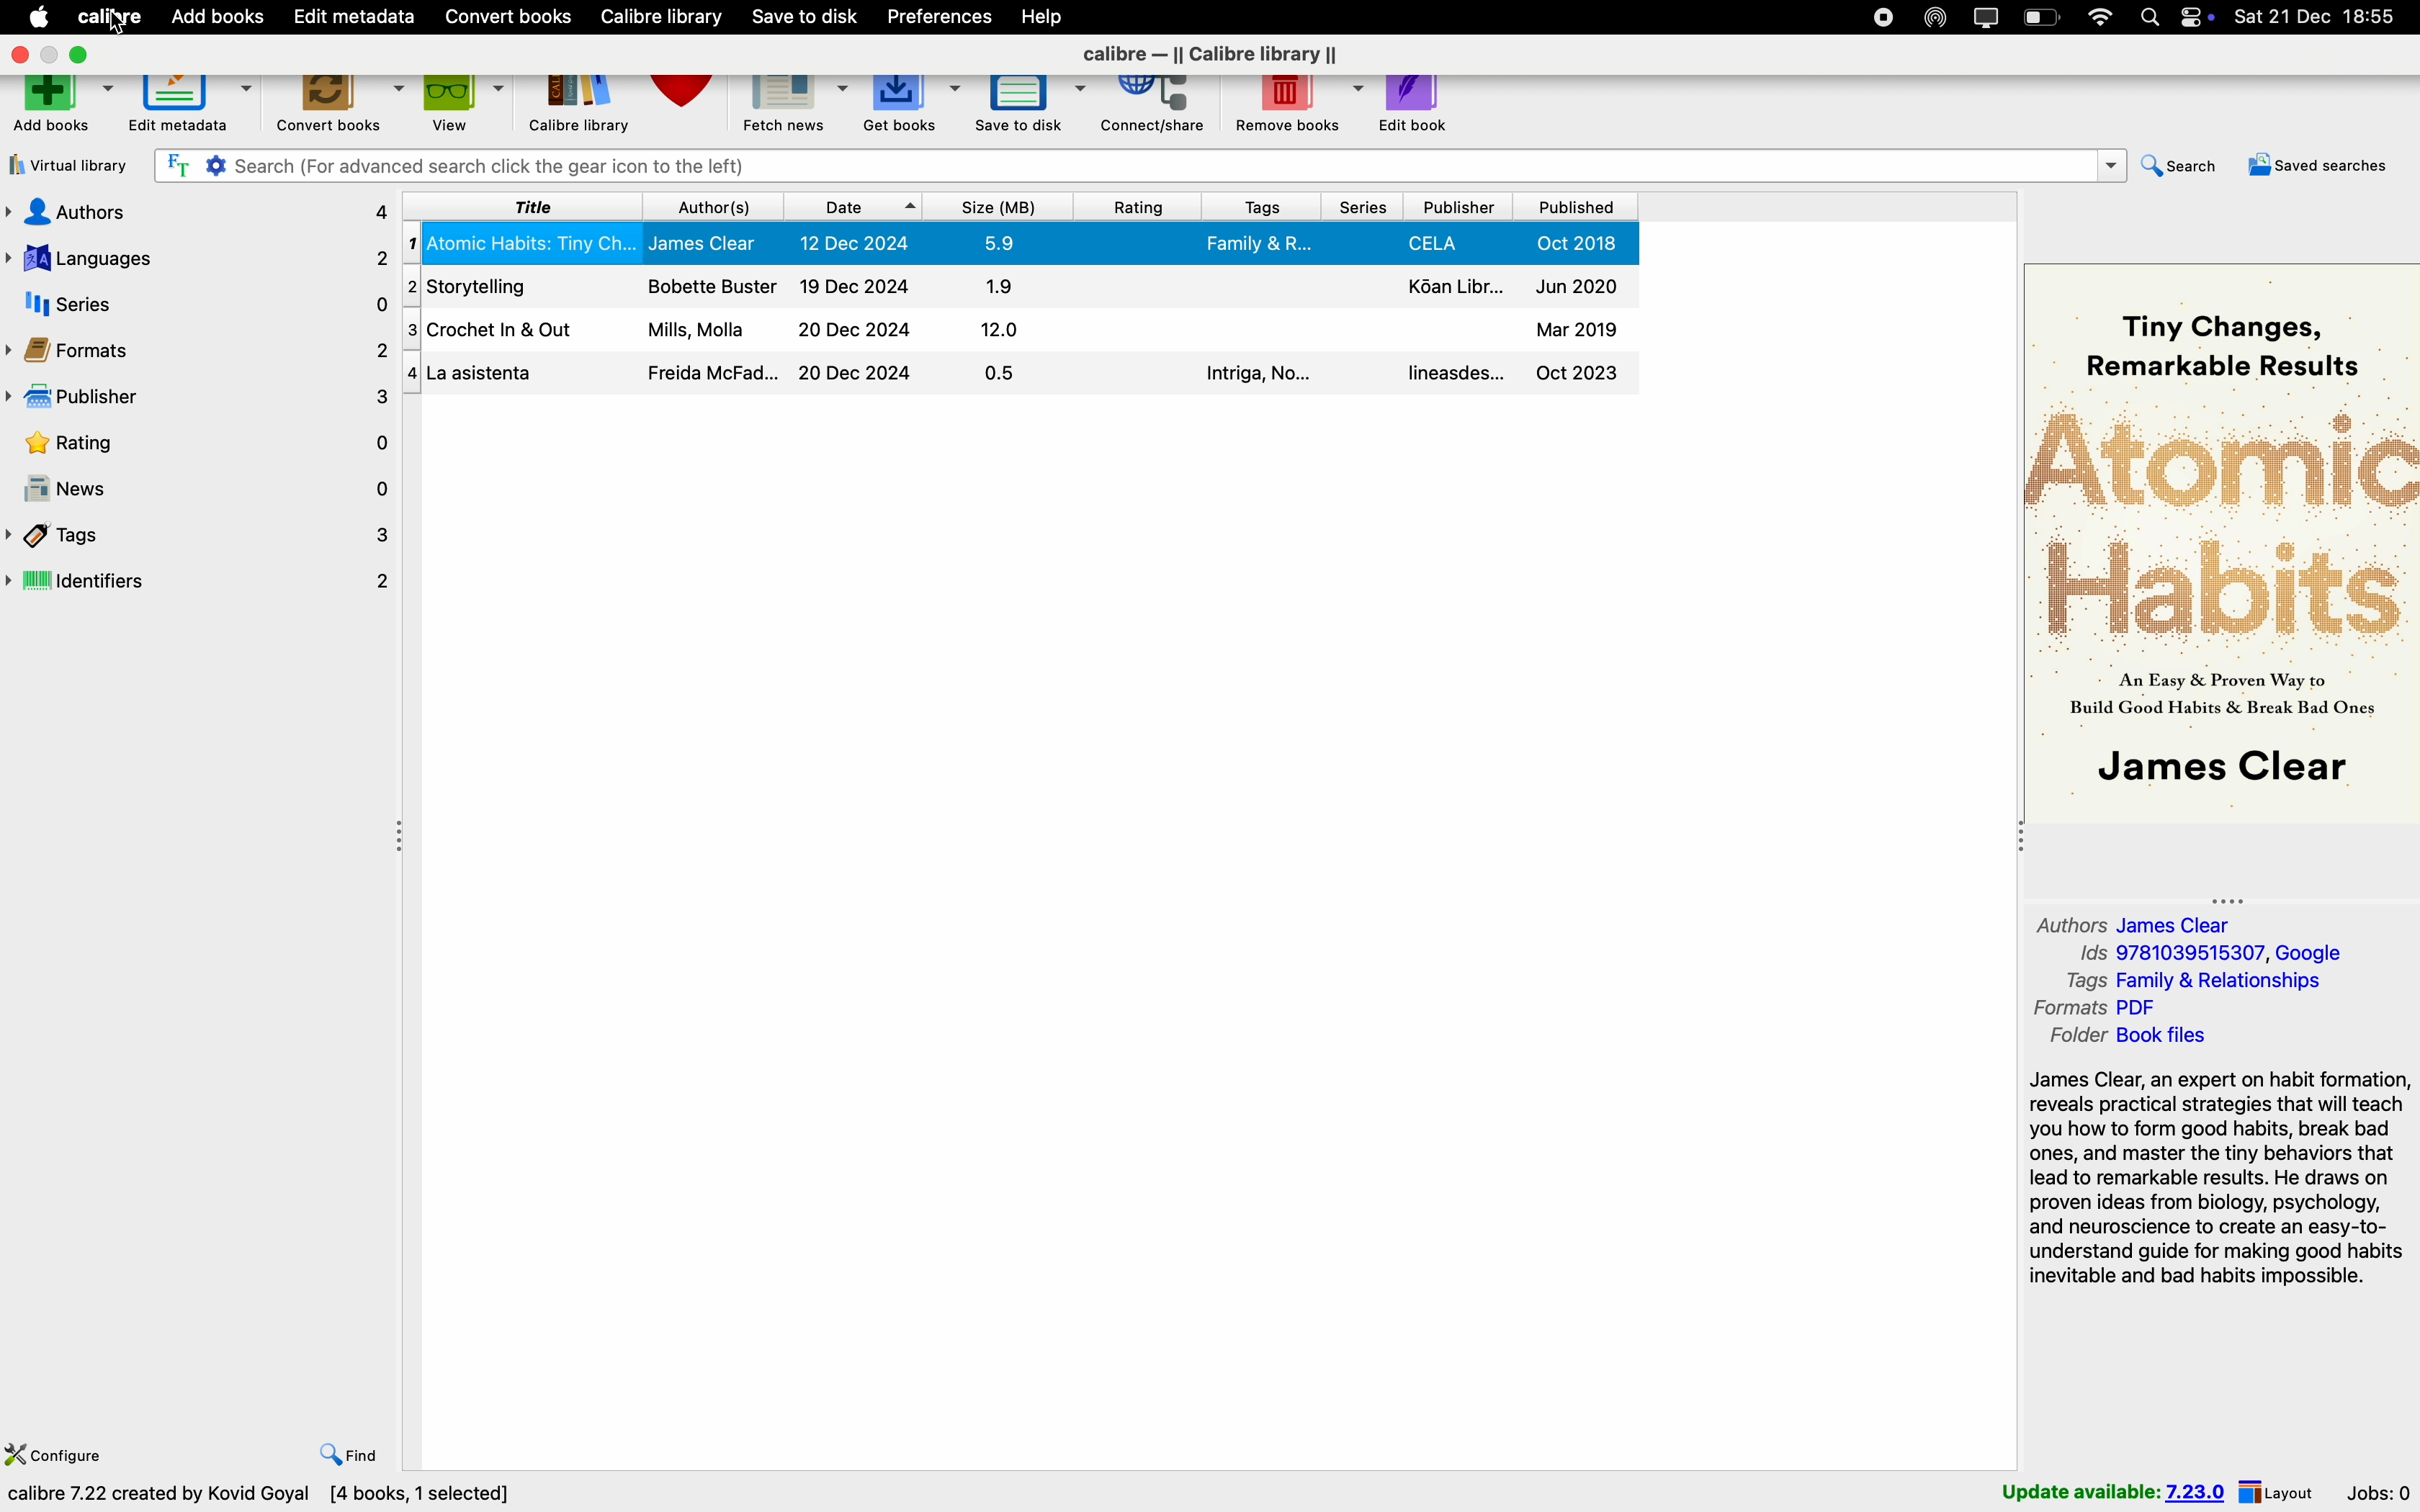  I want to click on Storytelling book details, so click(1016, 286).